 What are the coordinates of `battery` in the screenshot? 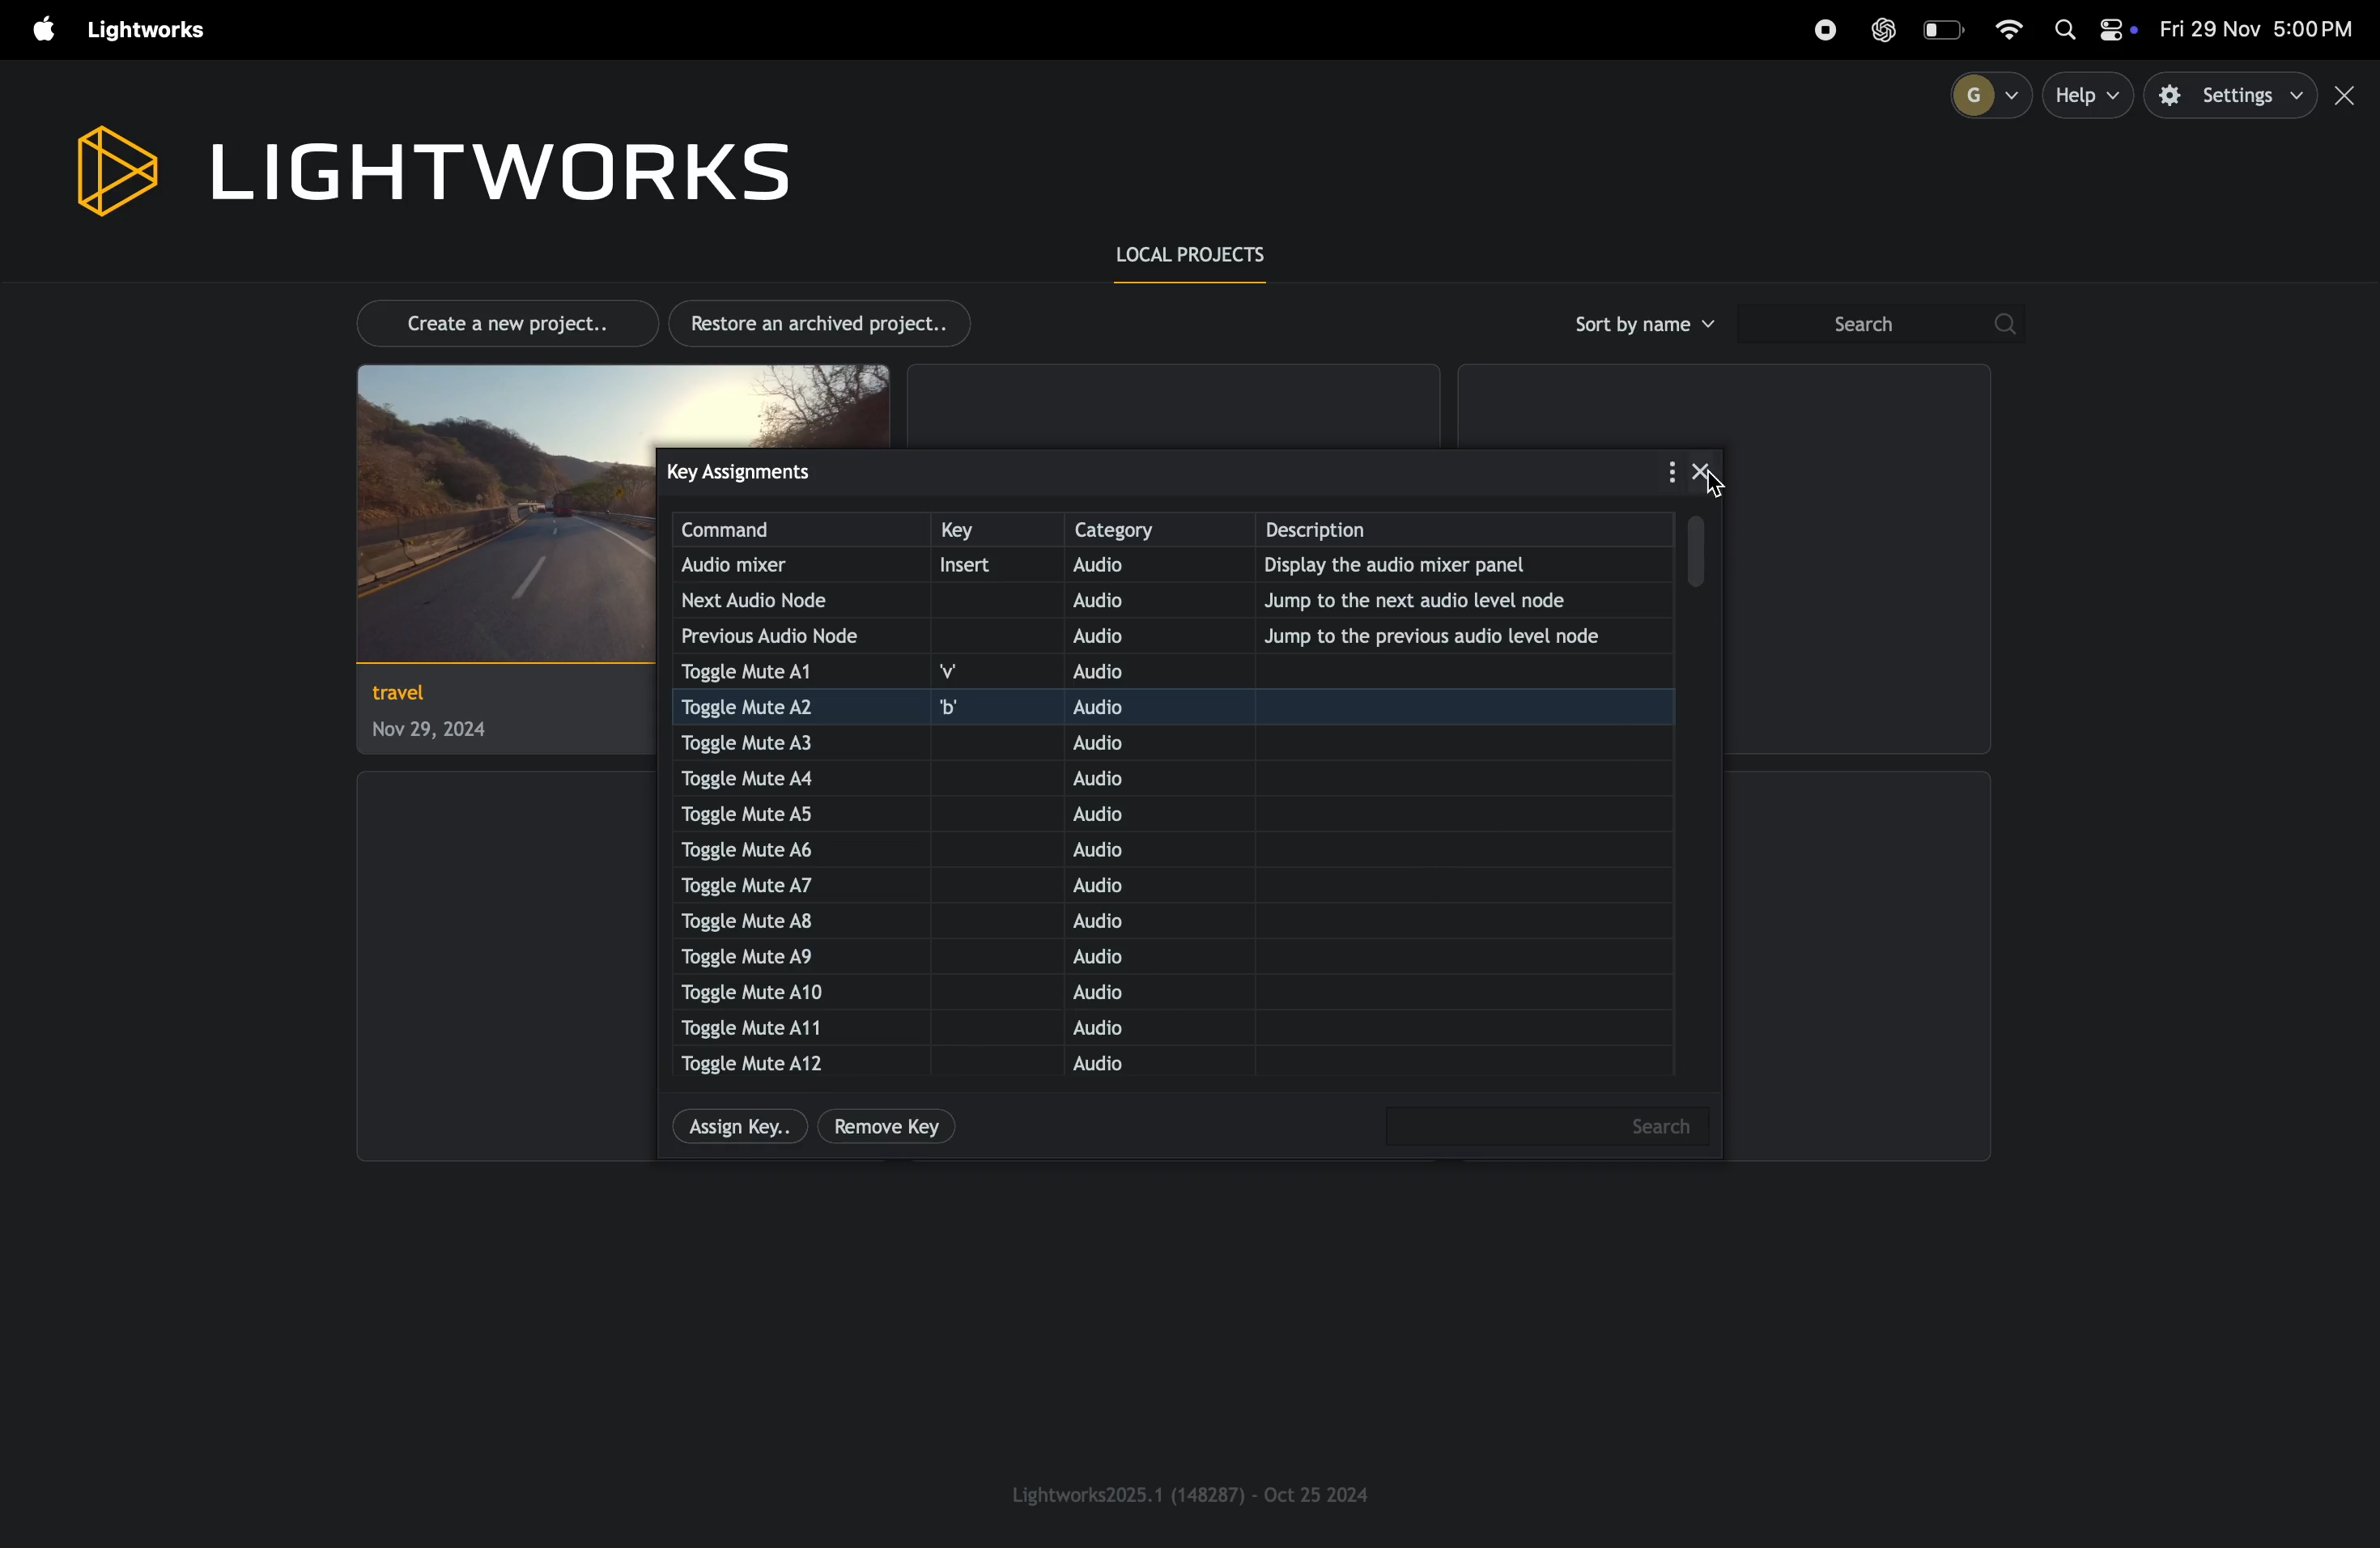 It's located at (1946, 29).